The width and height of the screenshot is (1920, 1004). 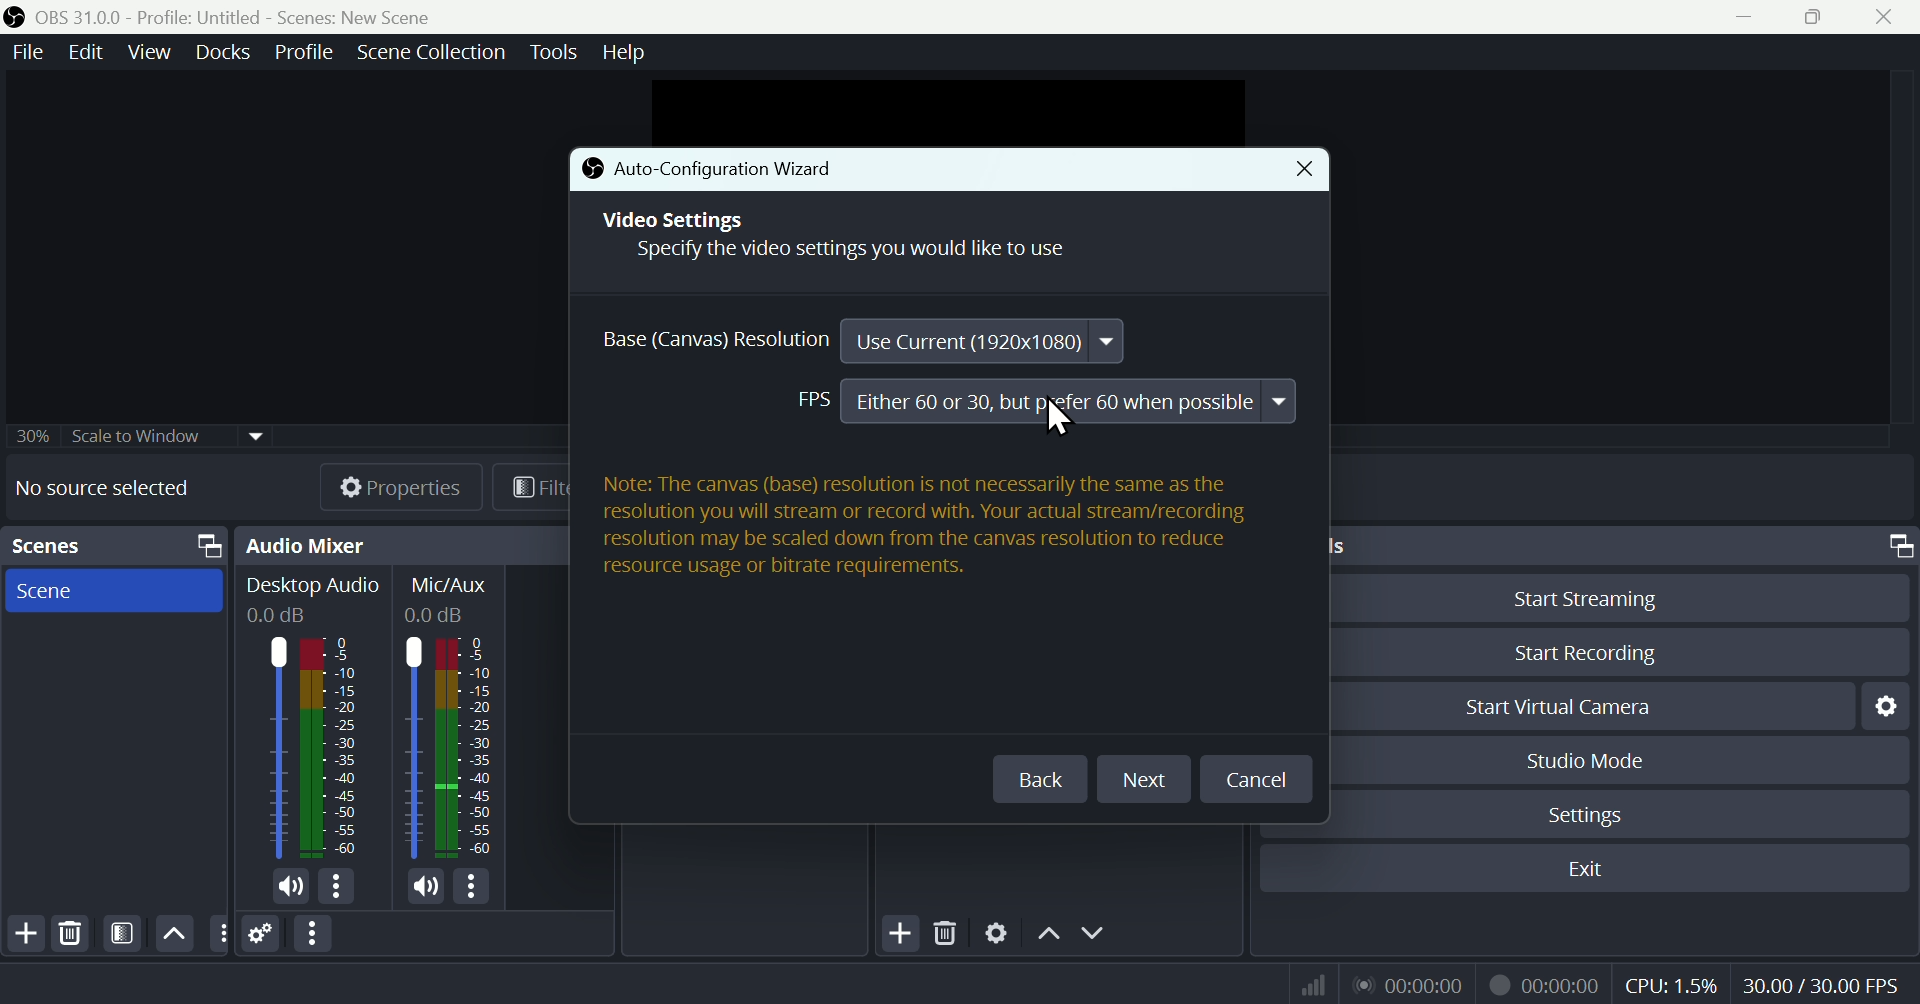 What do you see at coordinates (120, 934) in the screenshot?
I see `Filters` at bounding box center [120, 934].